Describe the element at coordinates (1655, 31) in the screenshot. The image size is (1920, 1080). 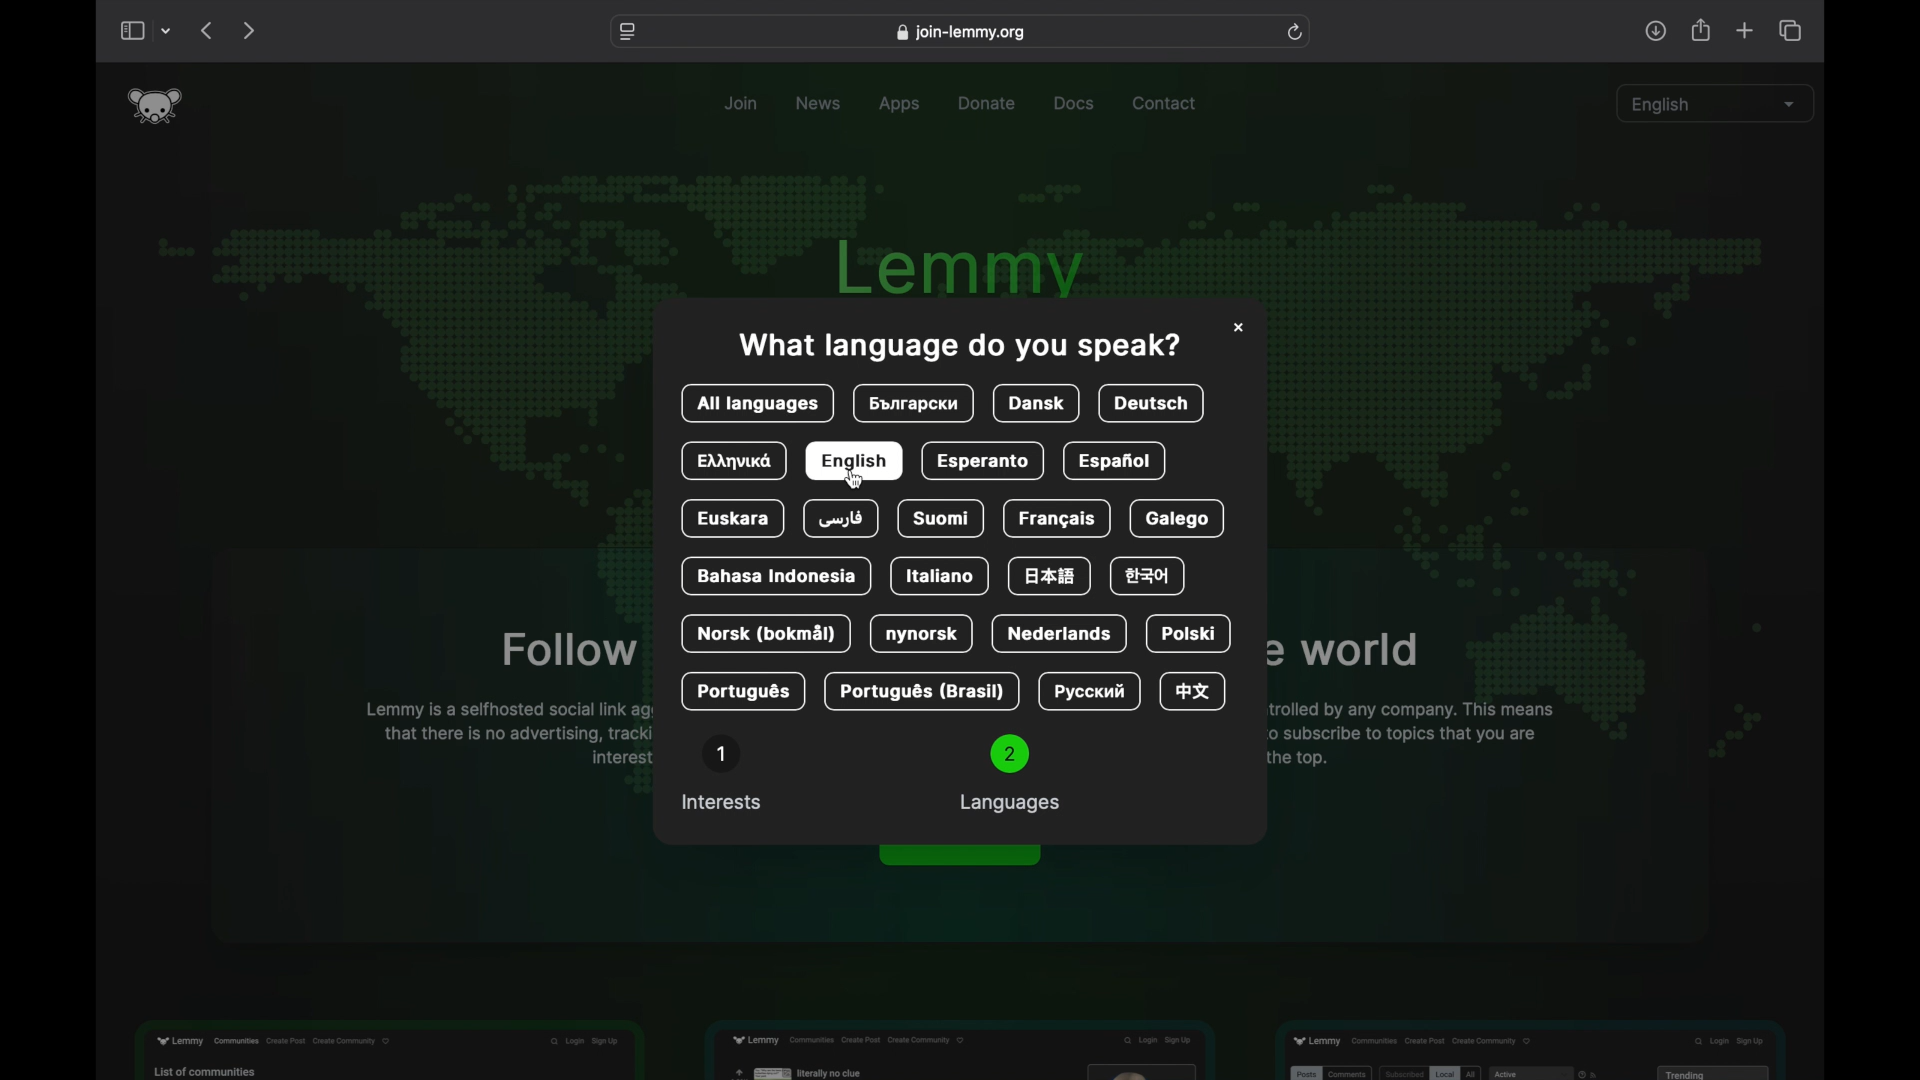
I see `share` at that location.